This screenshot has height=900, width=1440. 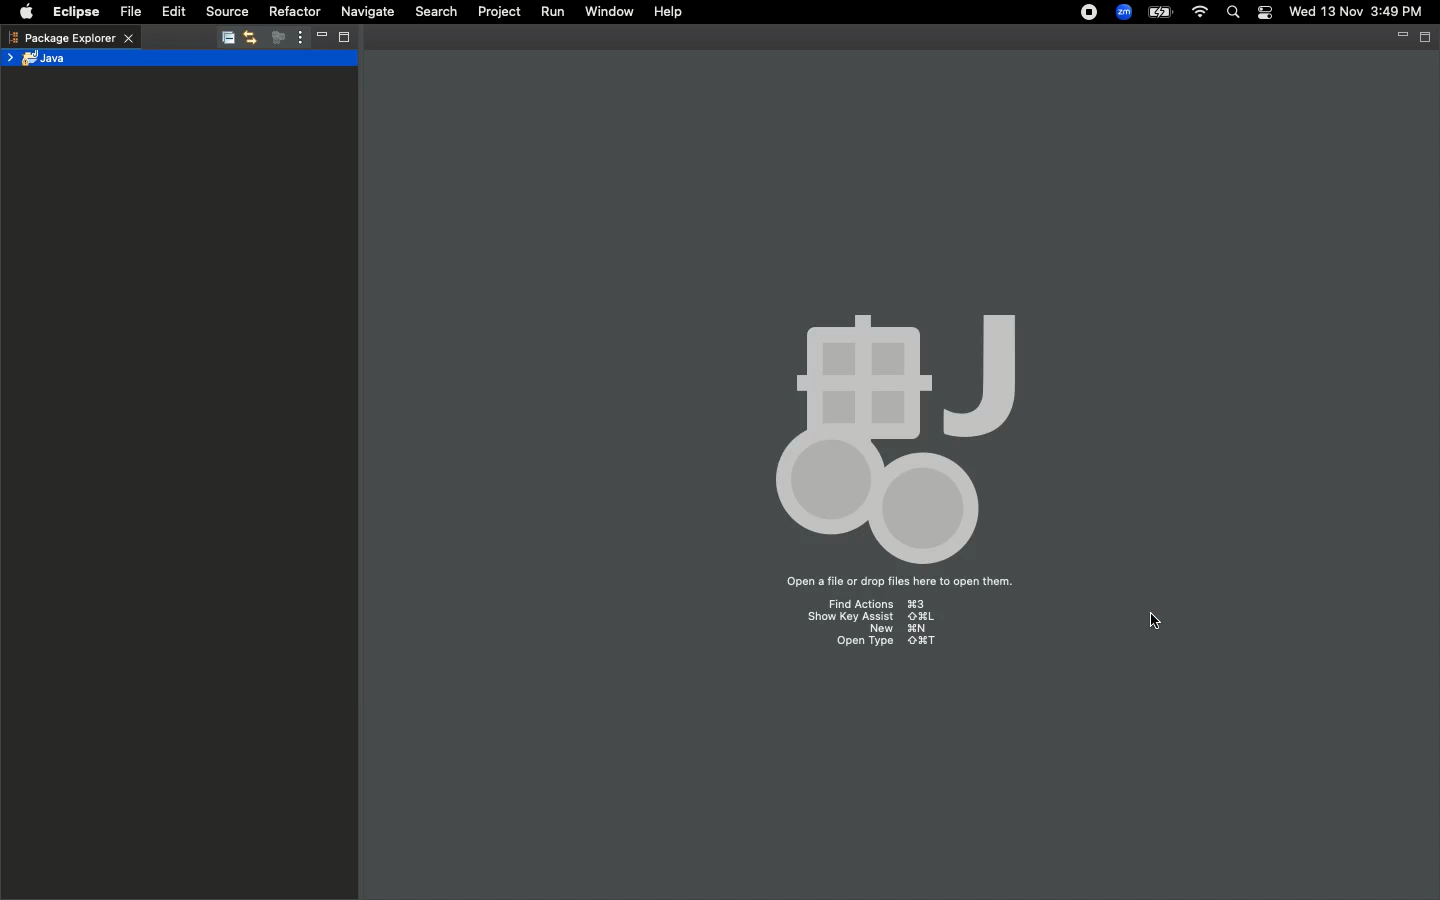 I want to click on Source, so click(x=228, y=12).